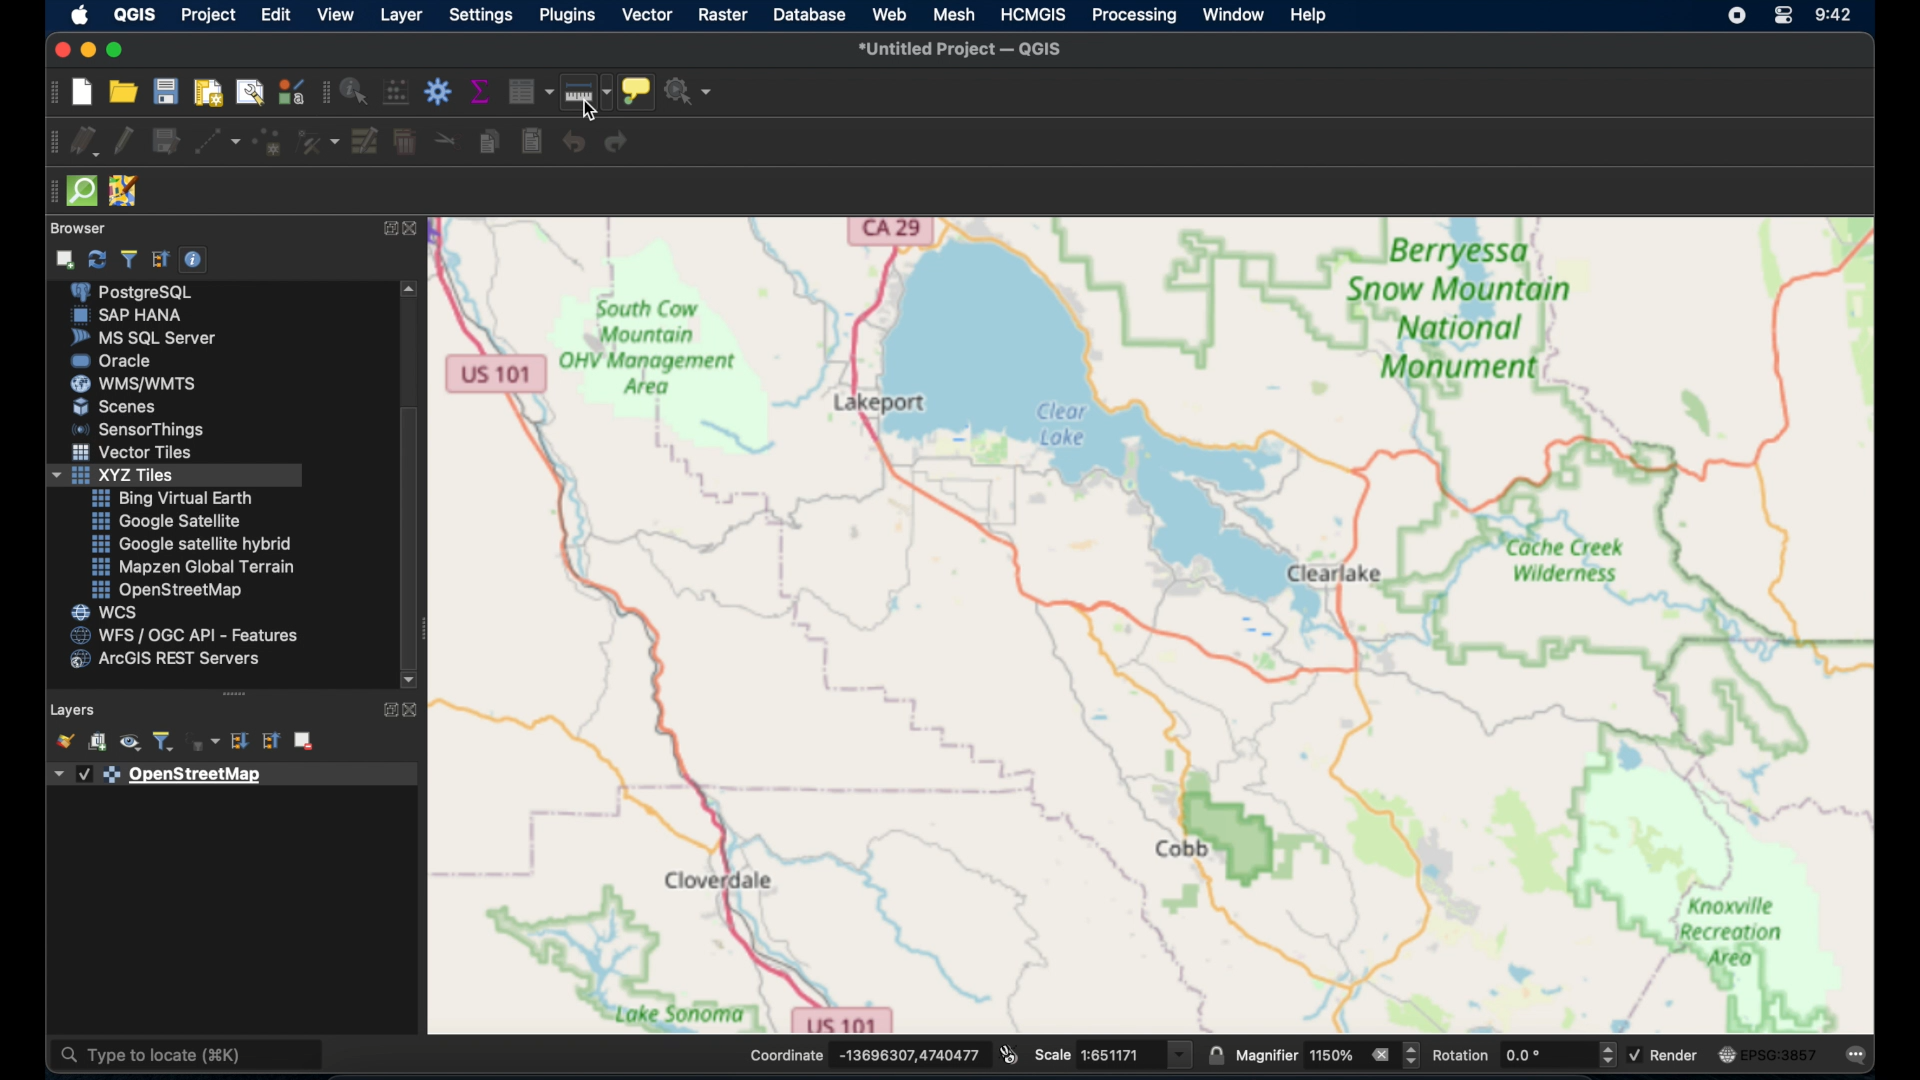  Describe the element at coordinates (135, 14) in the screenshot. I see `QGIS` at that location.